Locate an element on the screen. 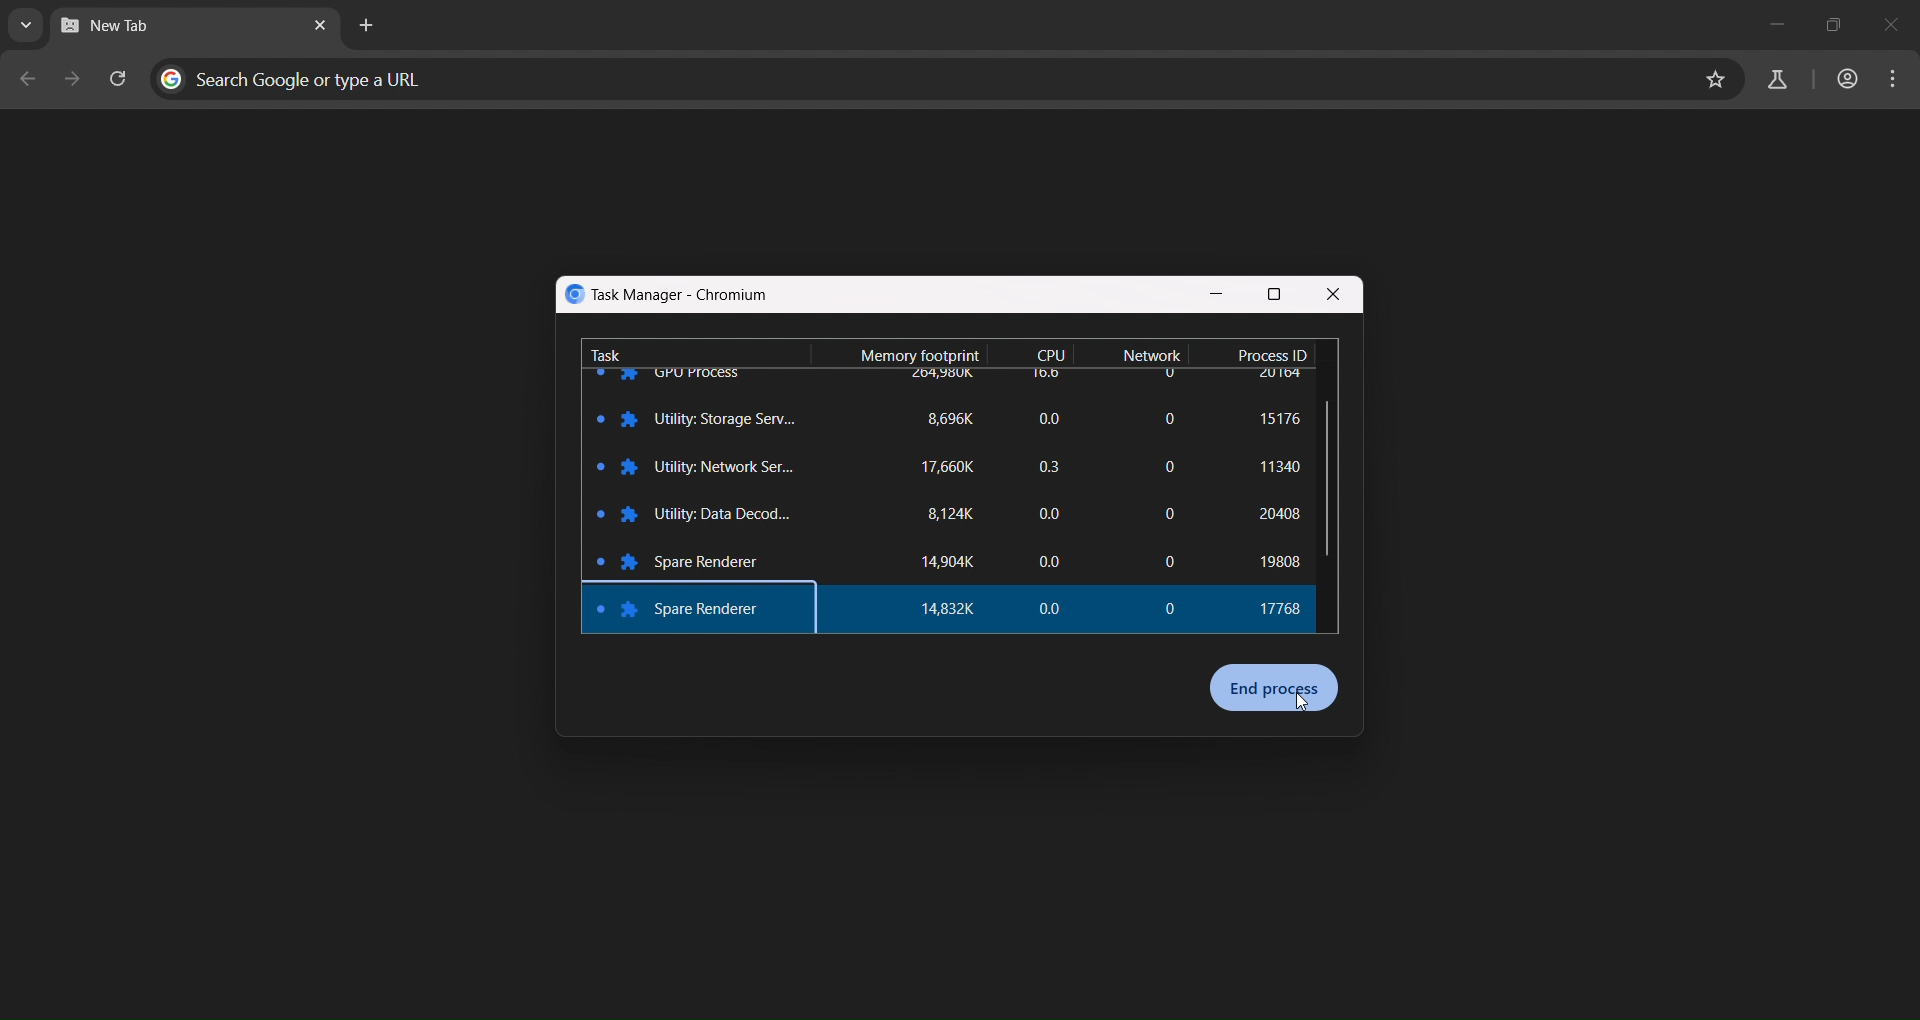 This screenshot has width=1920, height=1020. 00 is located at coordinates (1047, 513).